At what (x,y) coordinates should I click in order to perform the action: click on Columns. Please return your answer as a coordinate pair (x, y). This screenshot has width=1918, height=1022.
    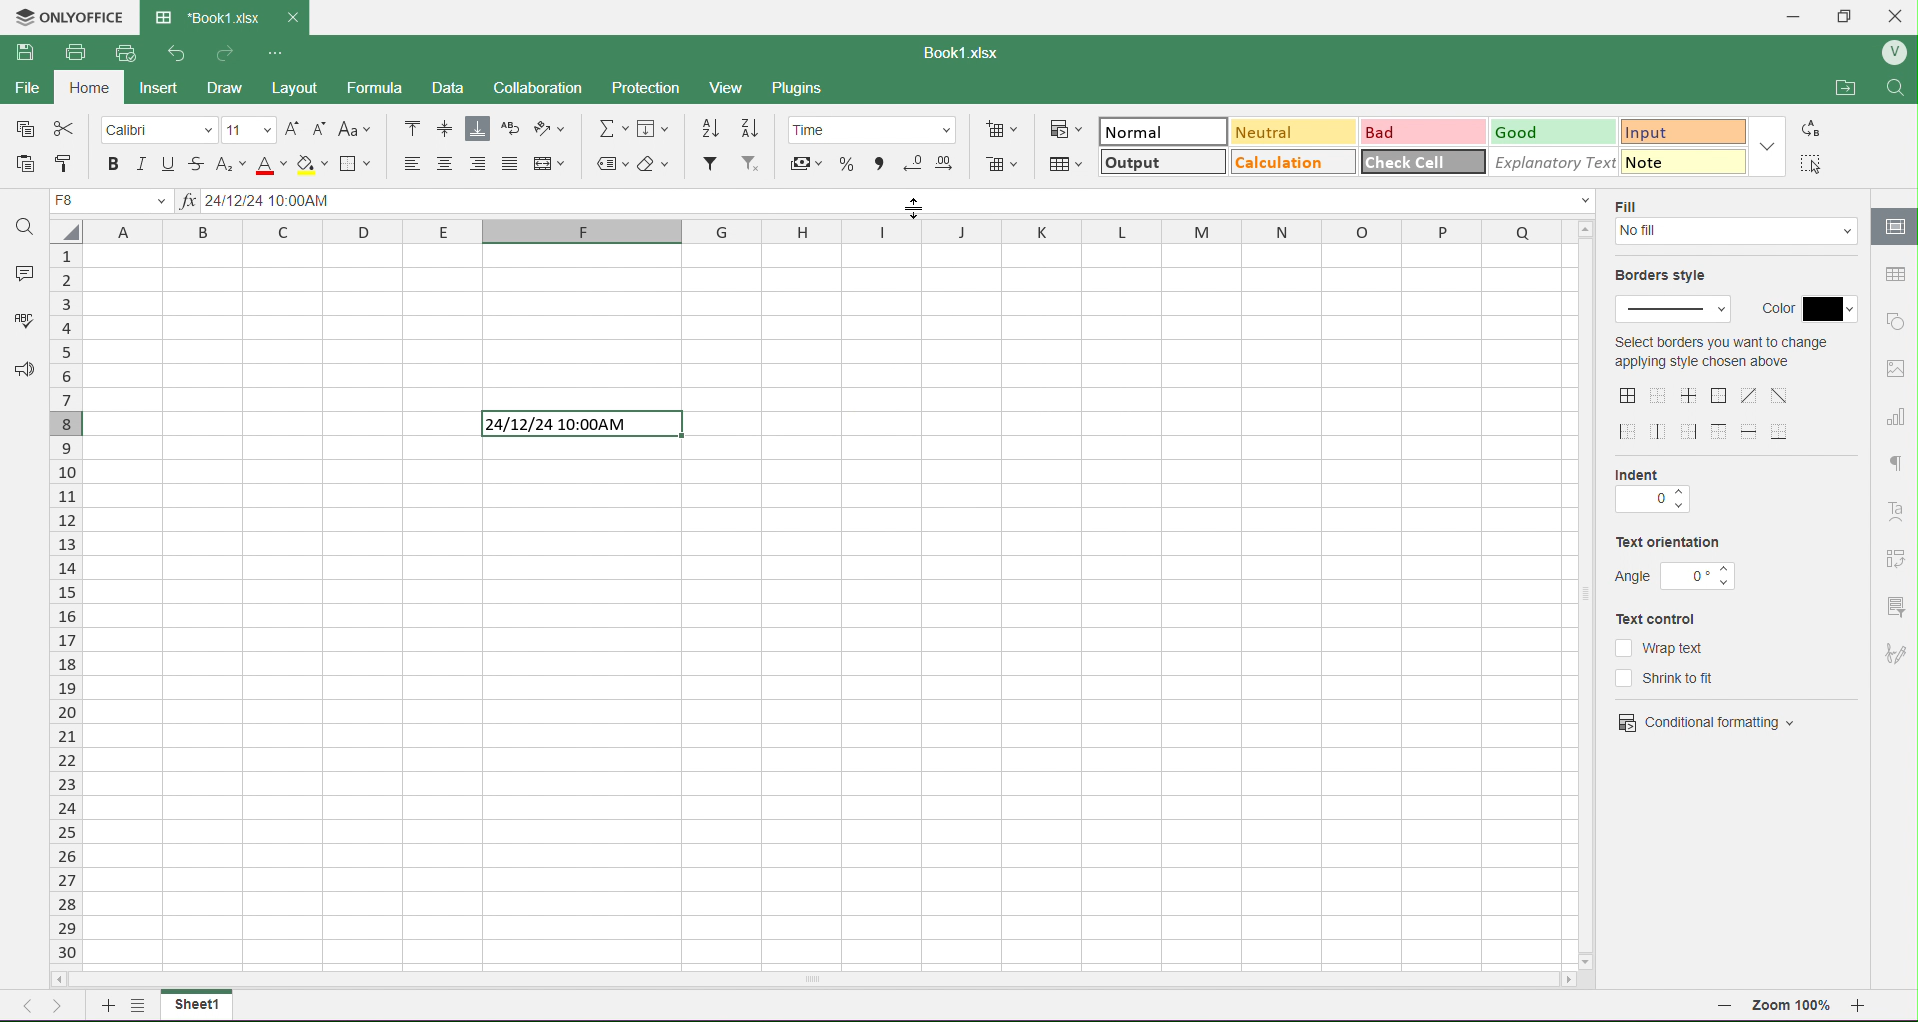
    Looking at the image, I should click on (824, 234).